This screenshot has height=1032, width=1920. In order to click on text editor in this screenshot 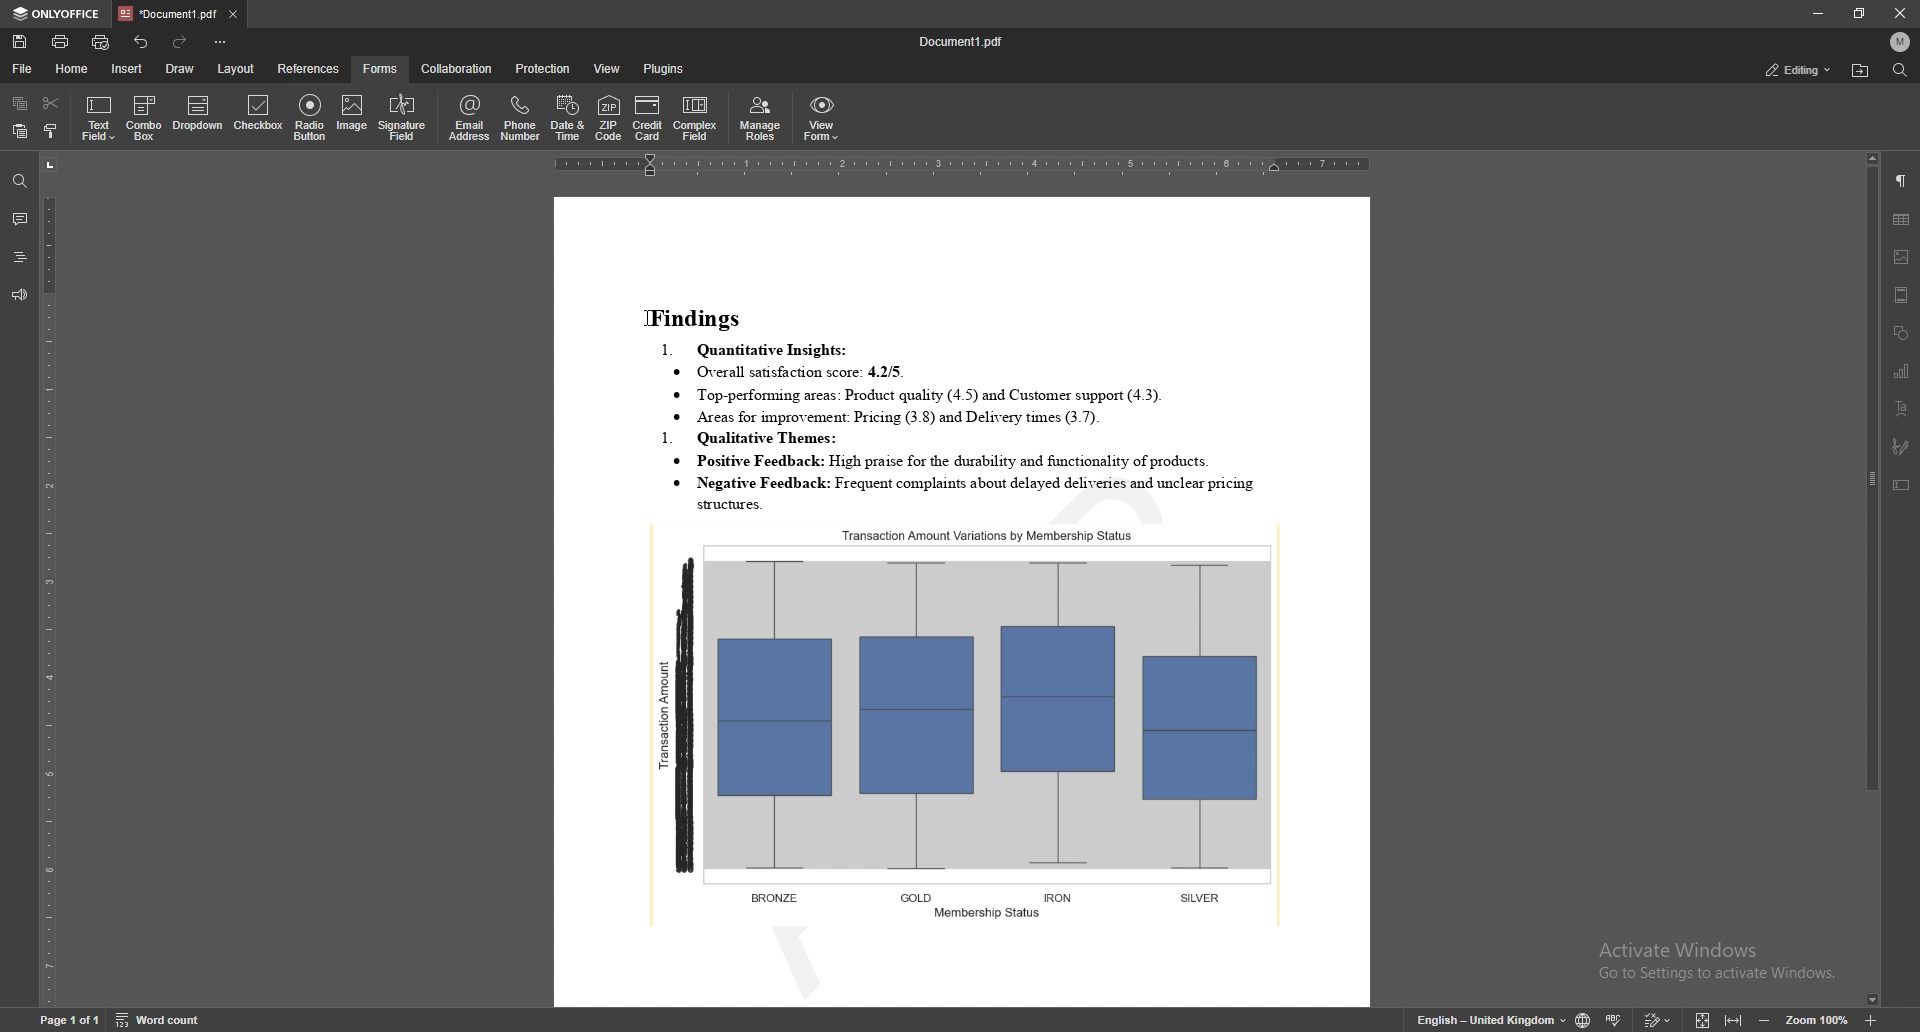, I will do `click(646, 317)`.